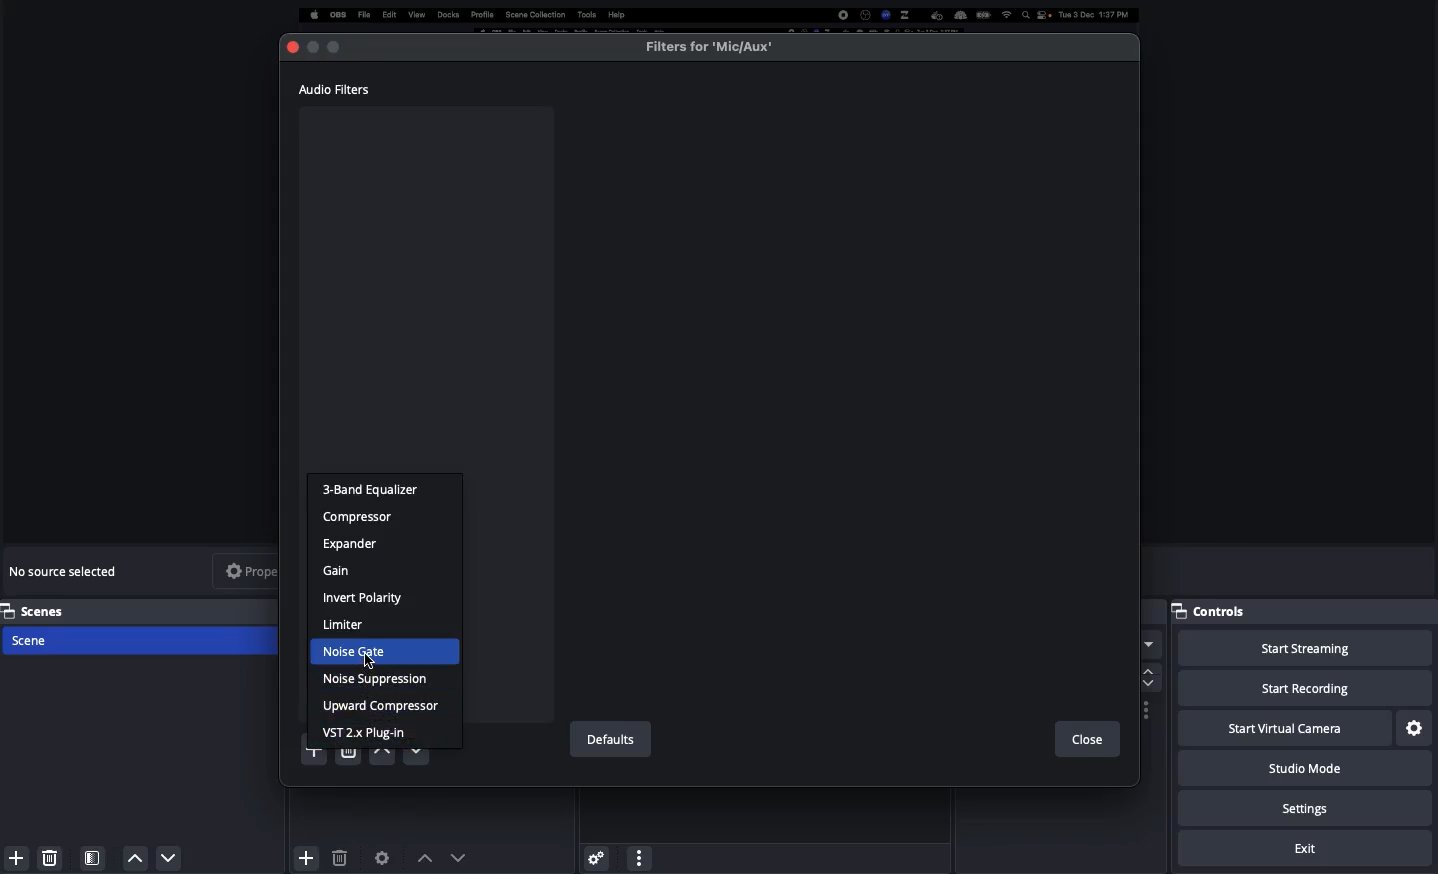 This screenshot has width=1438, height=874. What do you see at coordinates (370, 666) in the screenshot?
I see `Click` at bounding box center [370, 666].